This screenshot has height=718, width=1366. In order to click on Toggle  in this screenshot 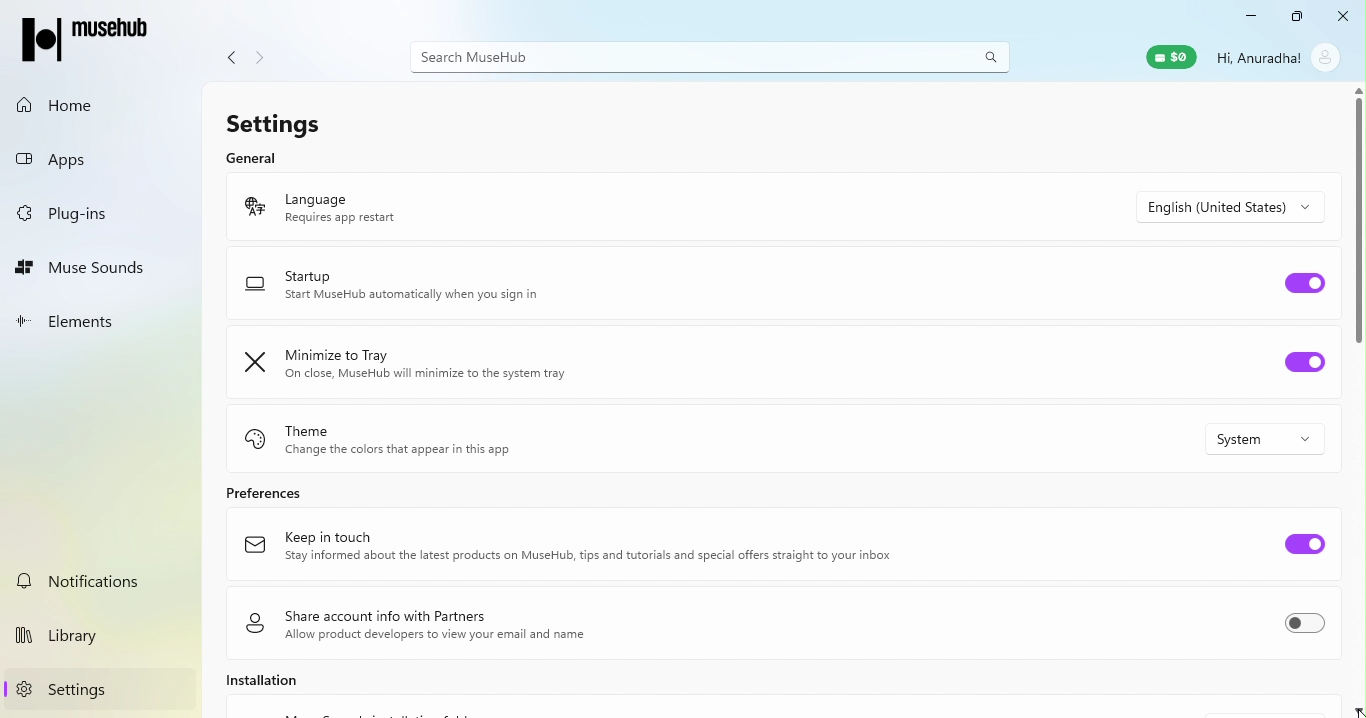, I will do `click(1305, 287)`.